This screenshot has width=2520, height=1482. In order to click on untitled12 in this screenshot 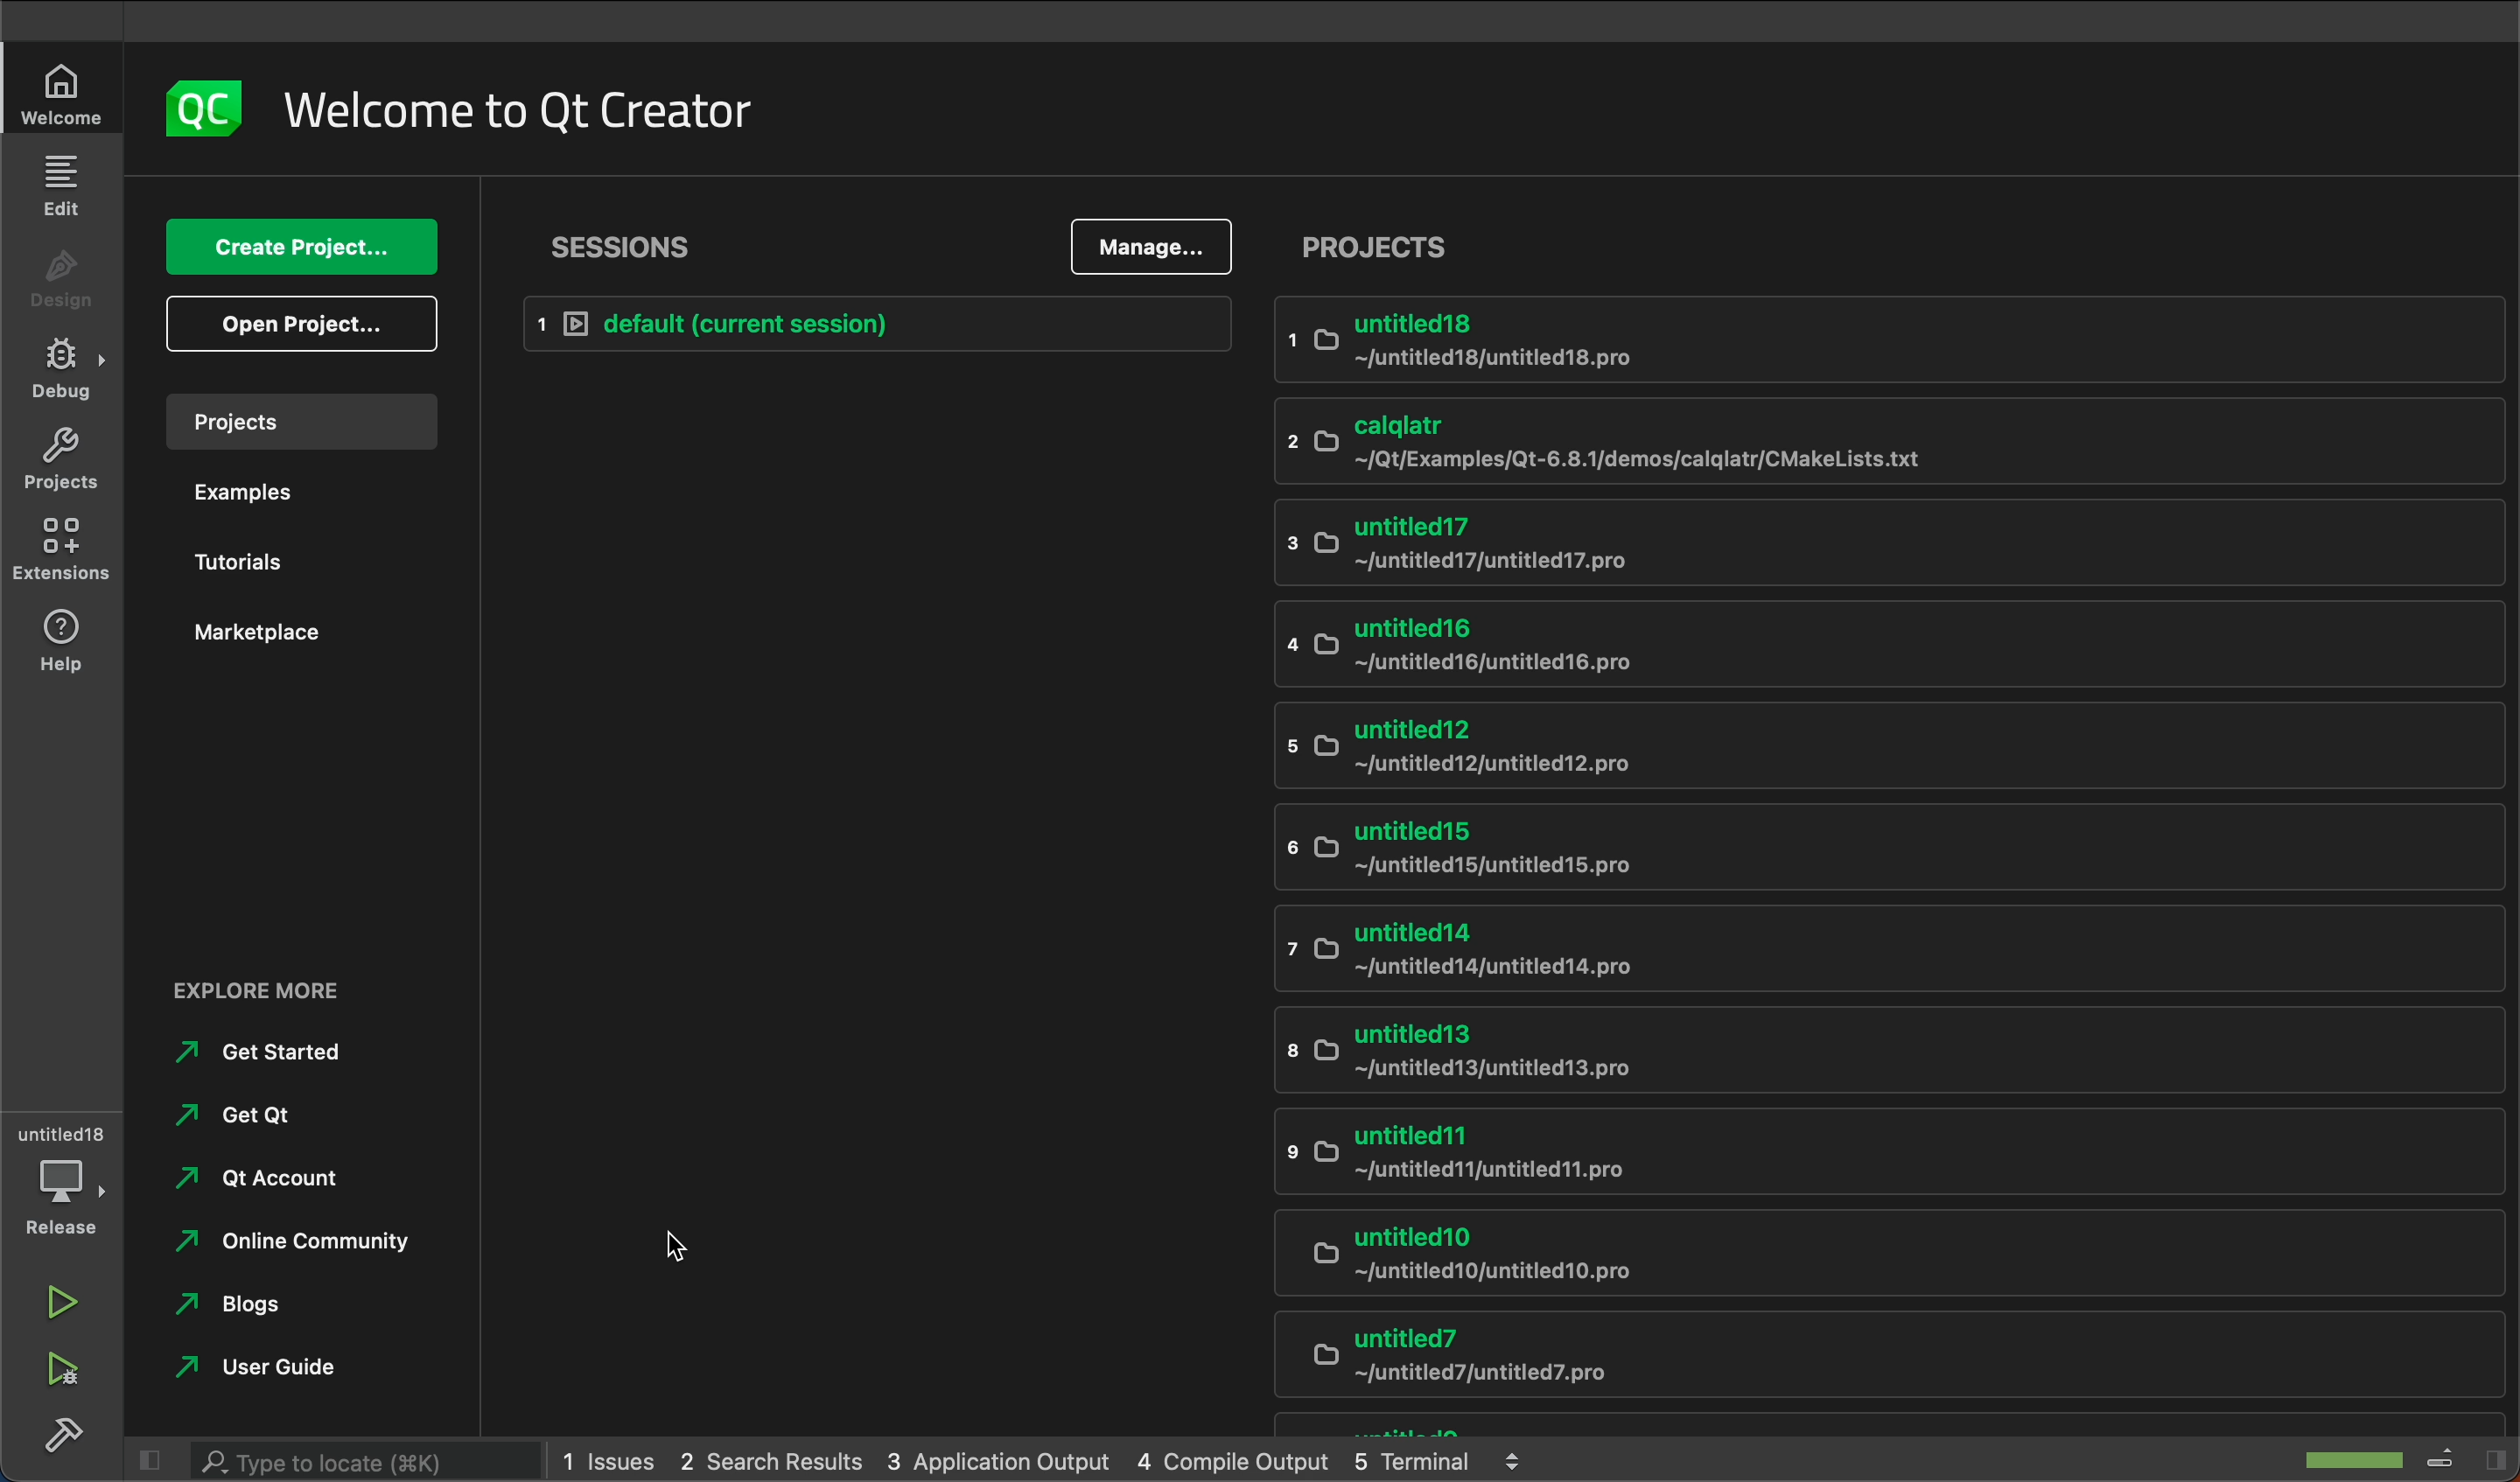, I will do `click(1794, 744)`.